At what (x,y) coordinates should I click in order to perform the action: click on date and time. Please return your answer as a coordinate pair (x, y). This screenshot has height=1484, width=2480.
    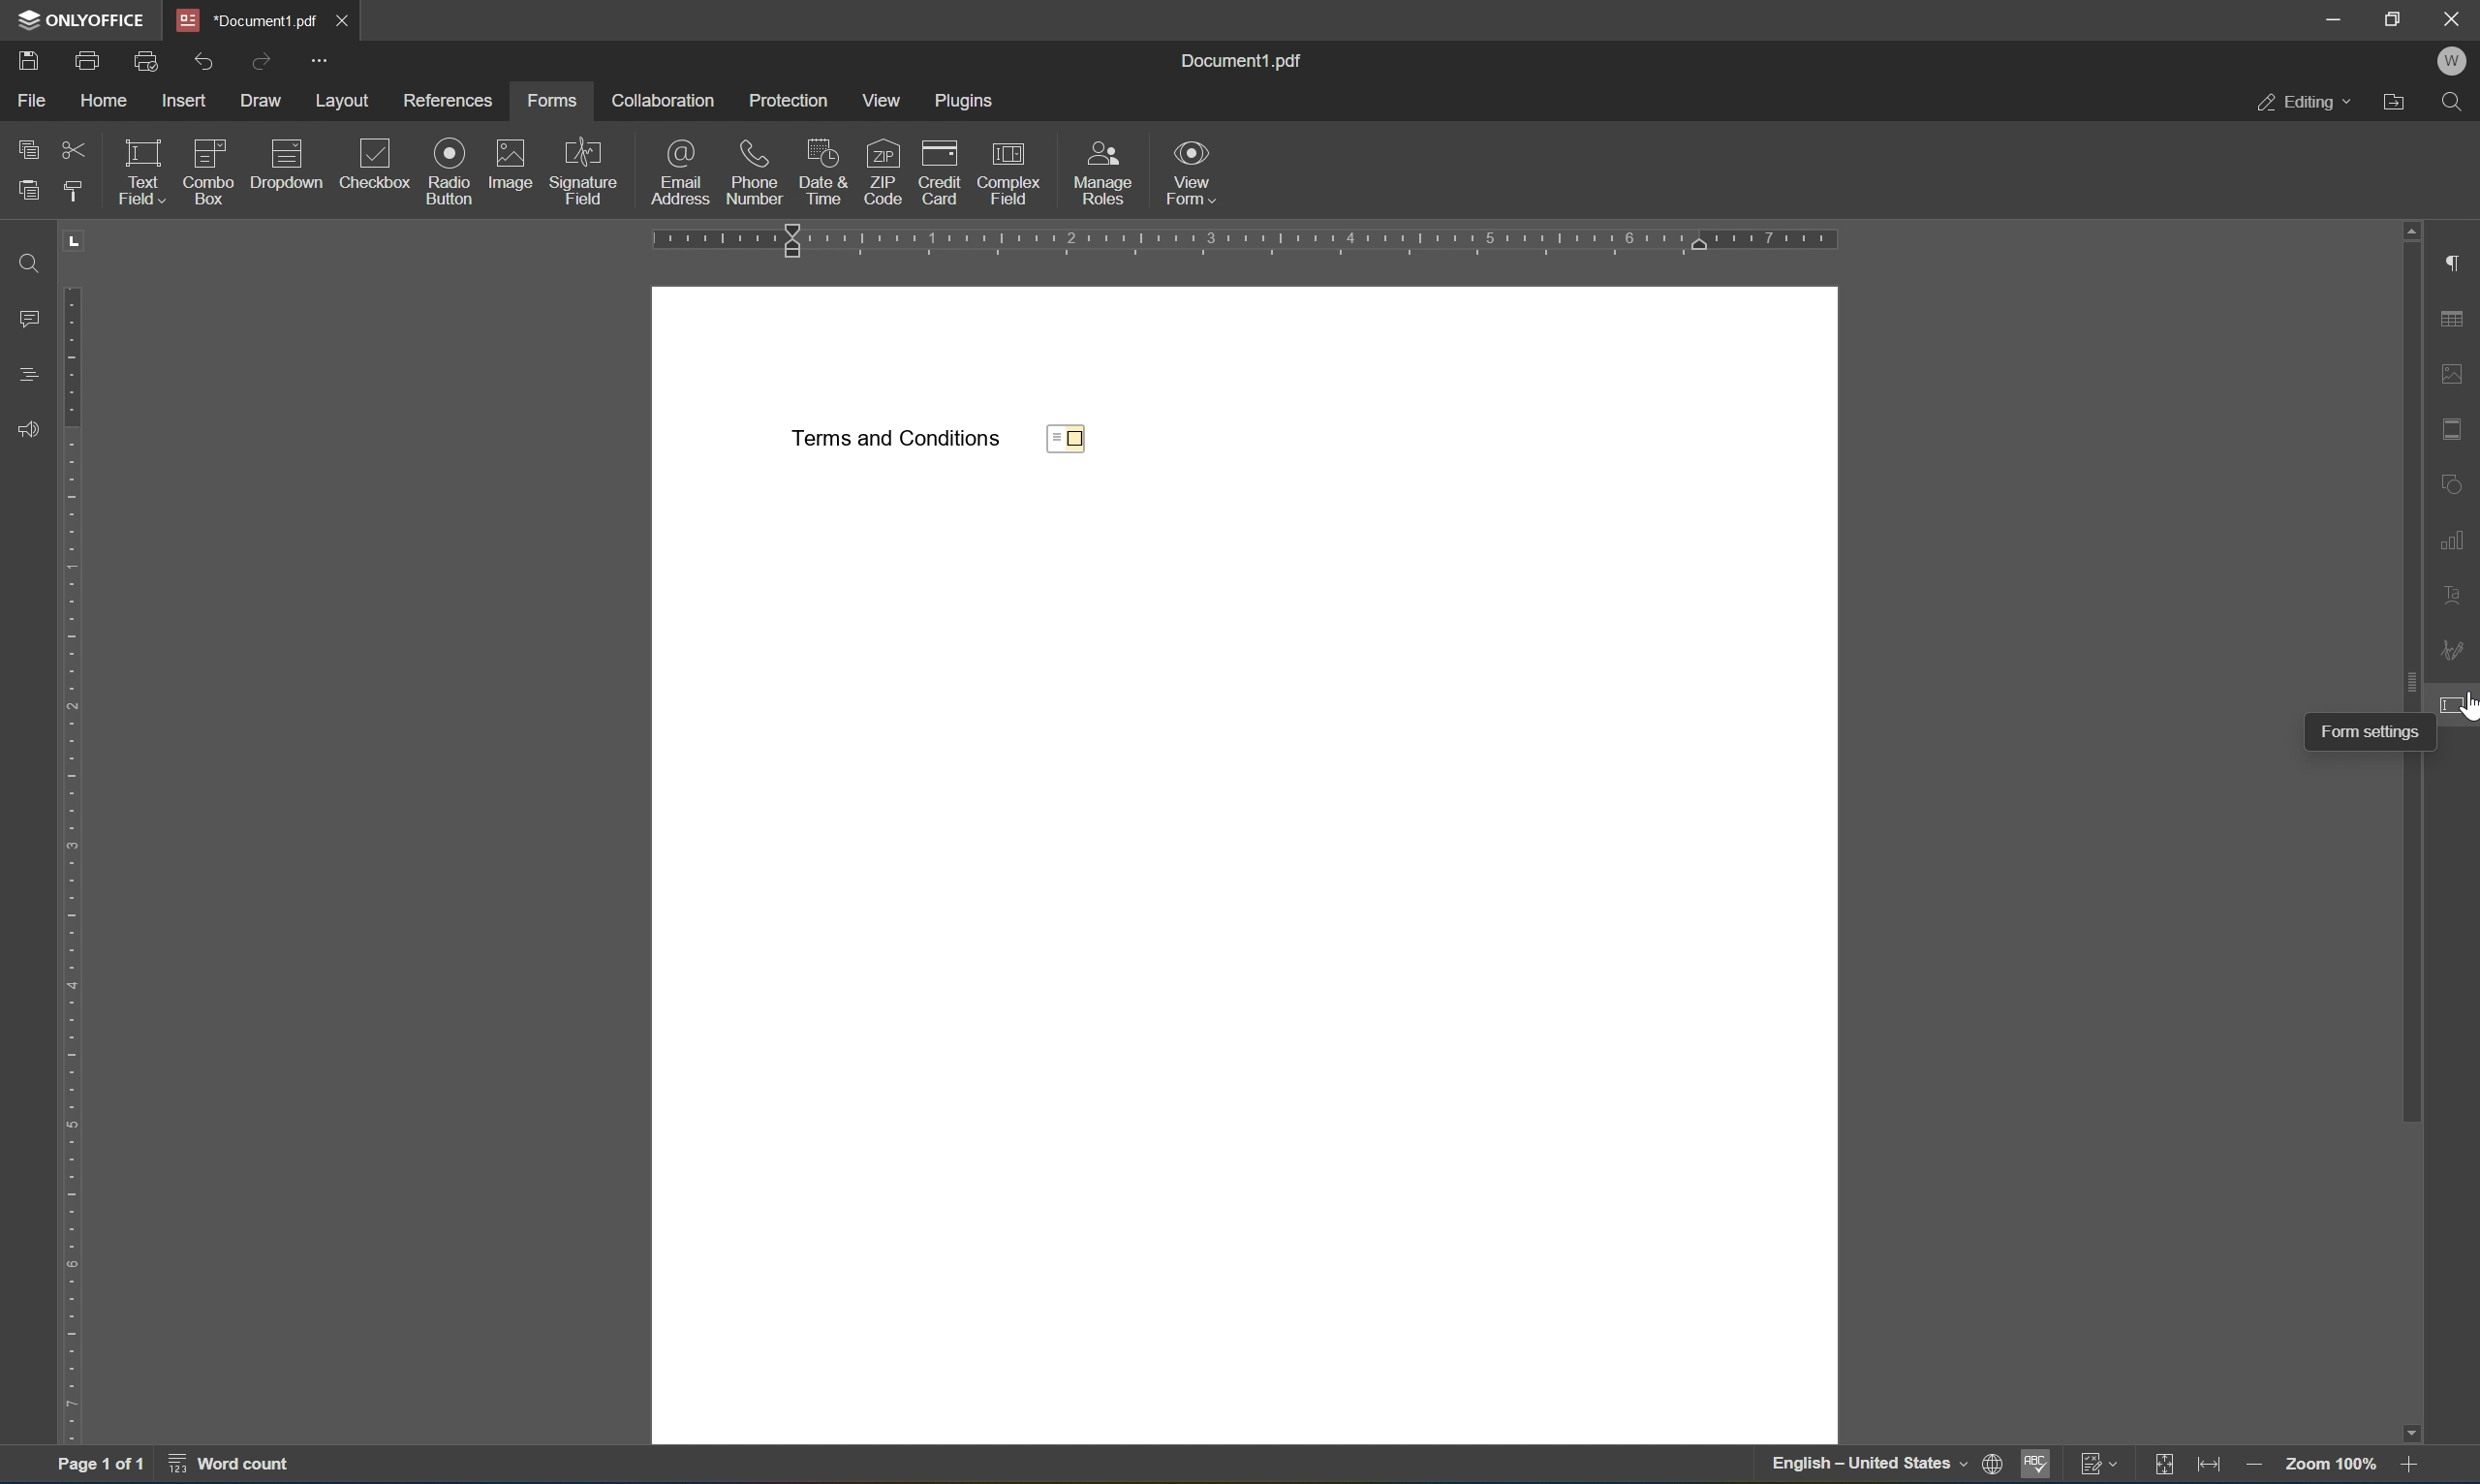
    Looking at the image, I should click on (824, 171).